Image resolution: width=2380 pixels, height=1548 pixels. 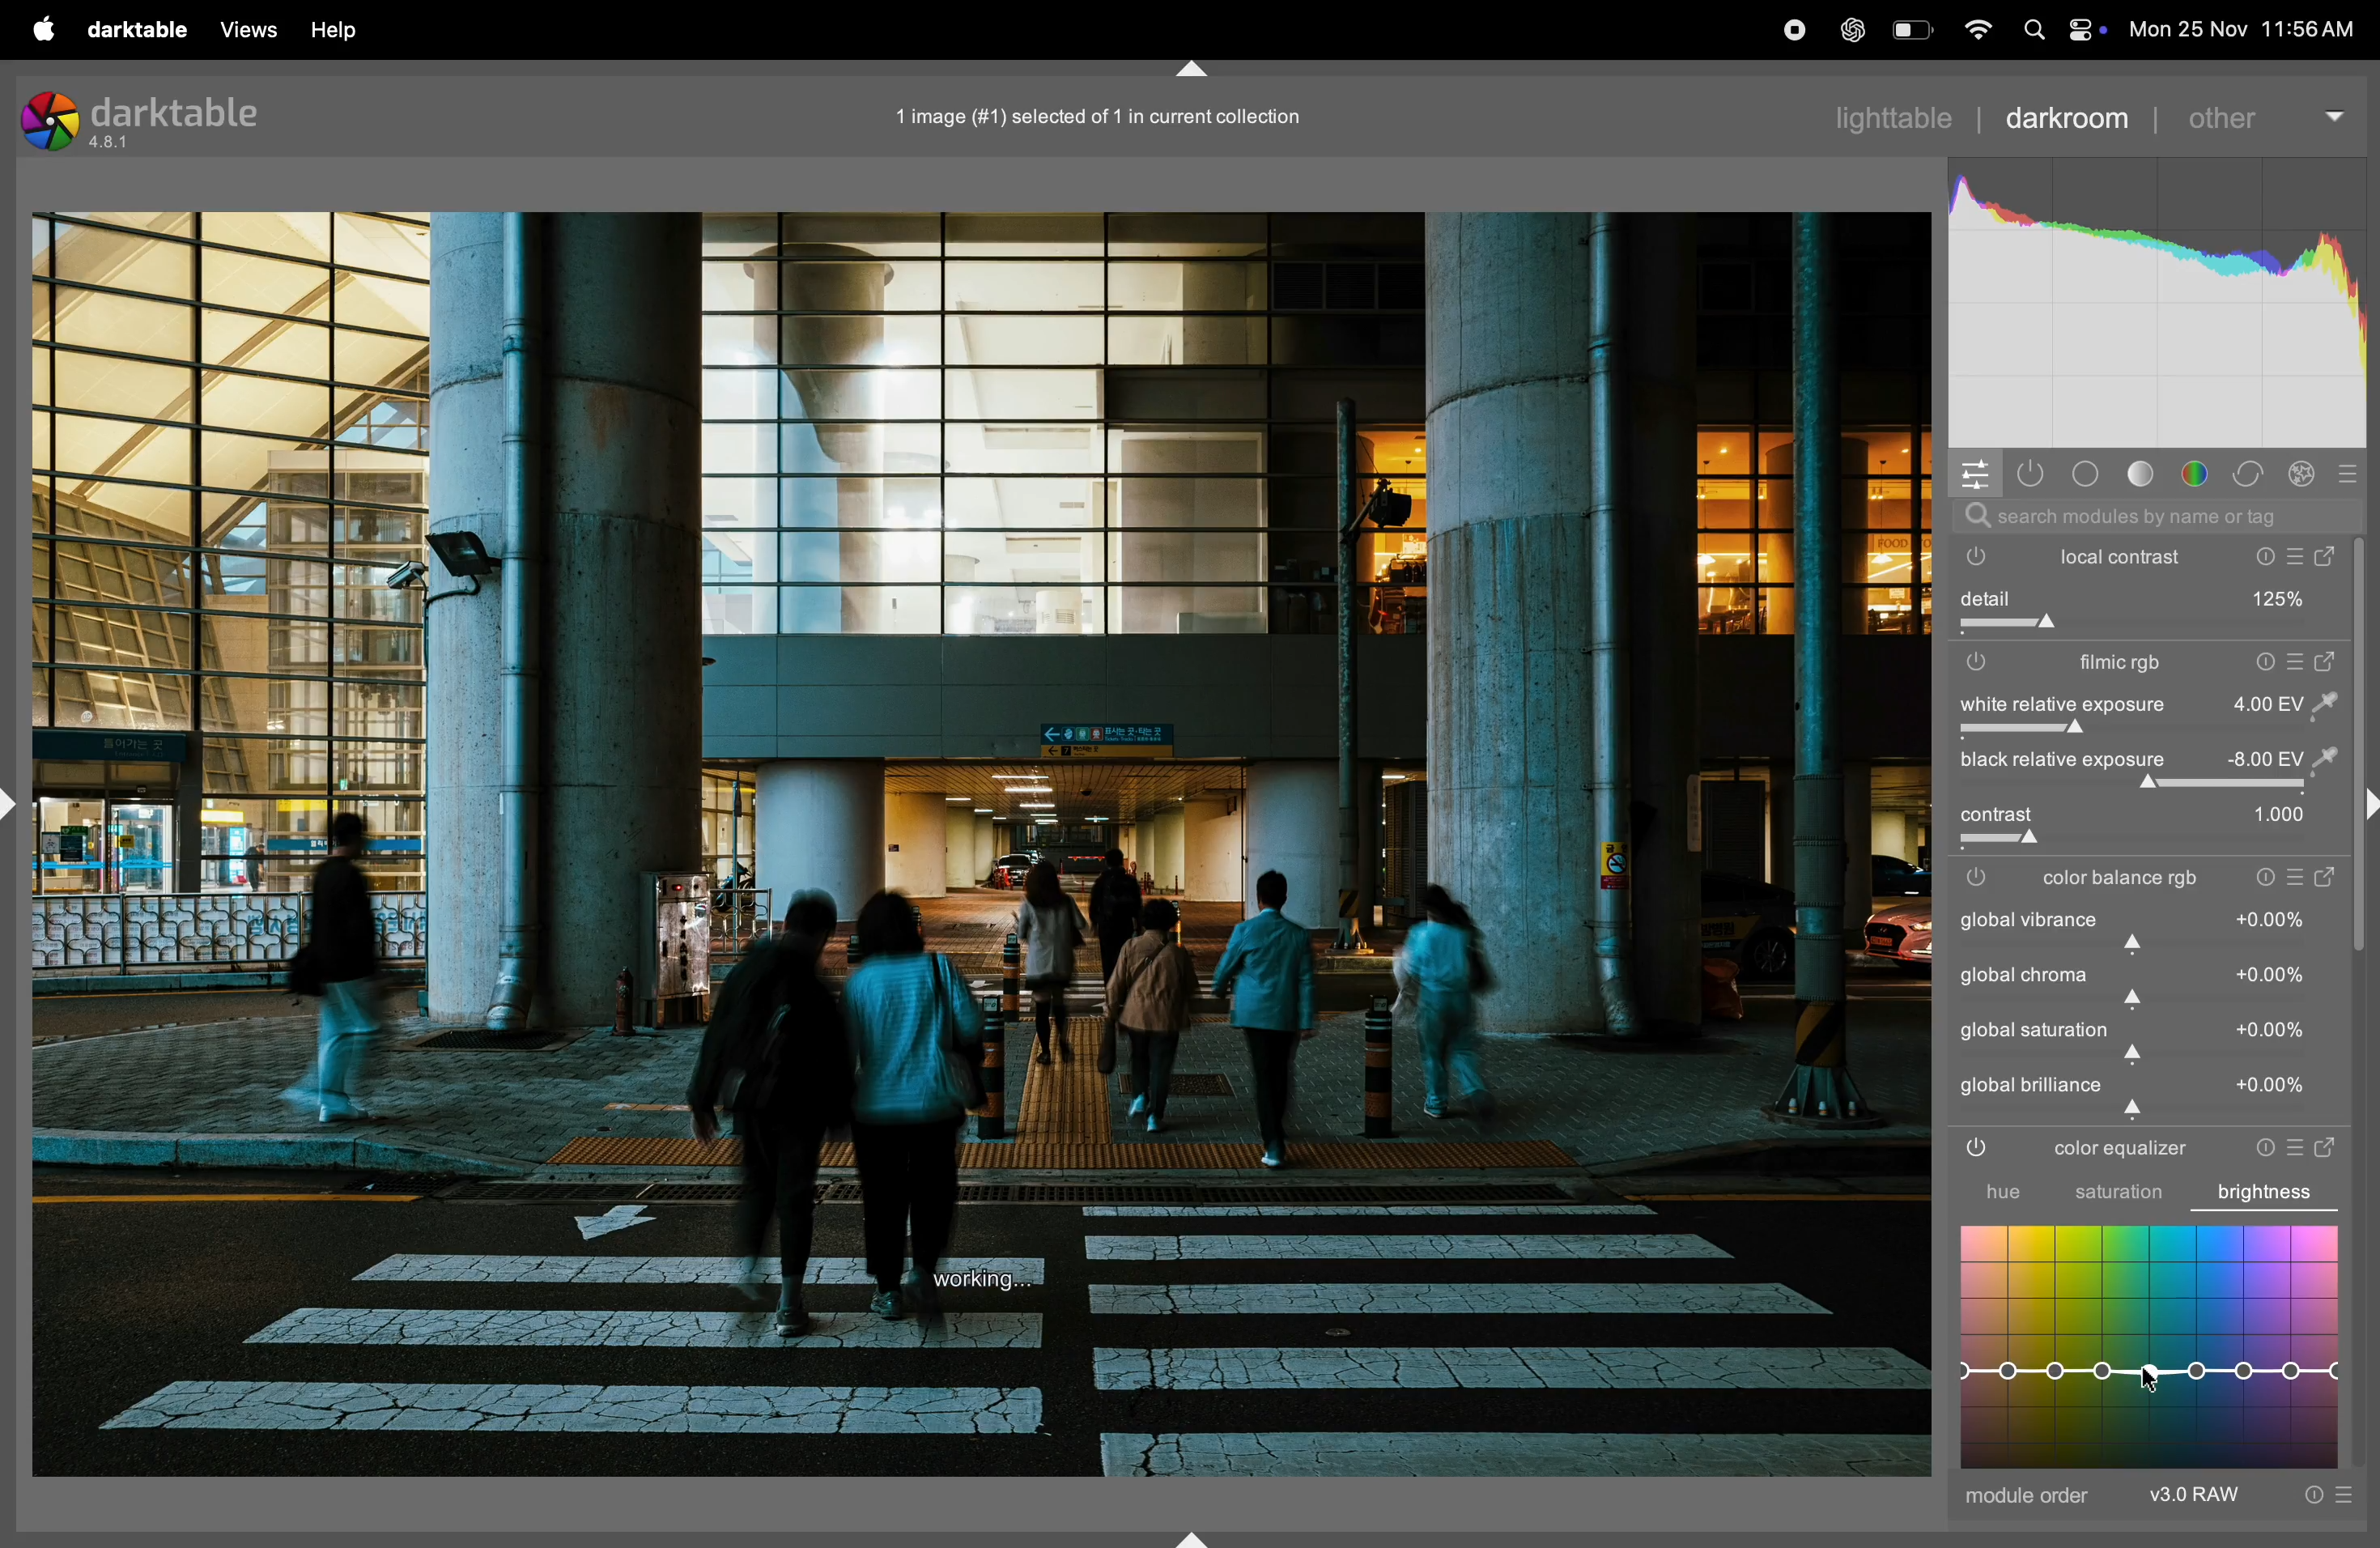 I want to click on chatgpt, so click(x=1857, y=29).